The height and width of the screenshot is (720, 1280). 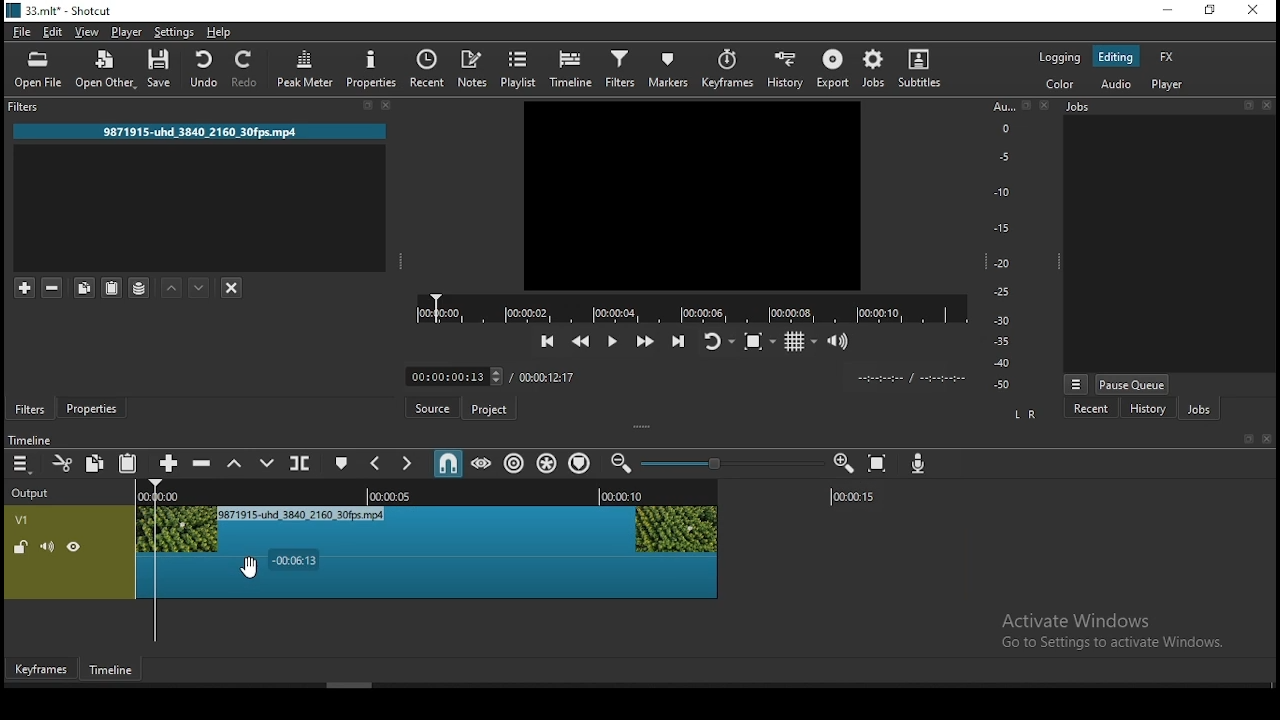 I want to click on (un)mute, so click(x=47, y=548).